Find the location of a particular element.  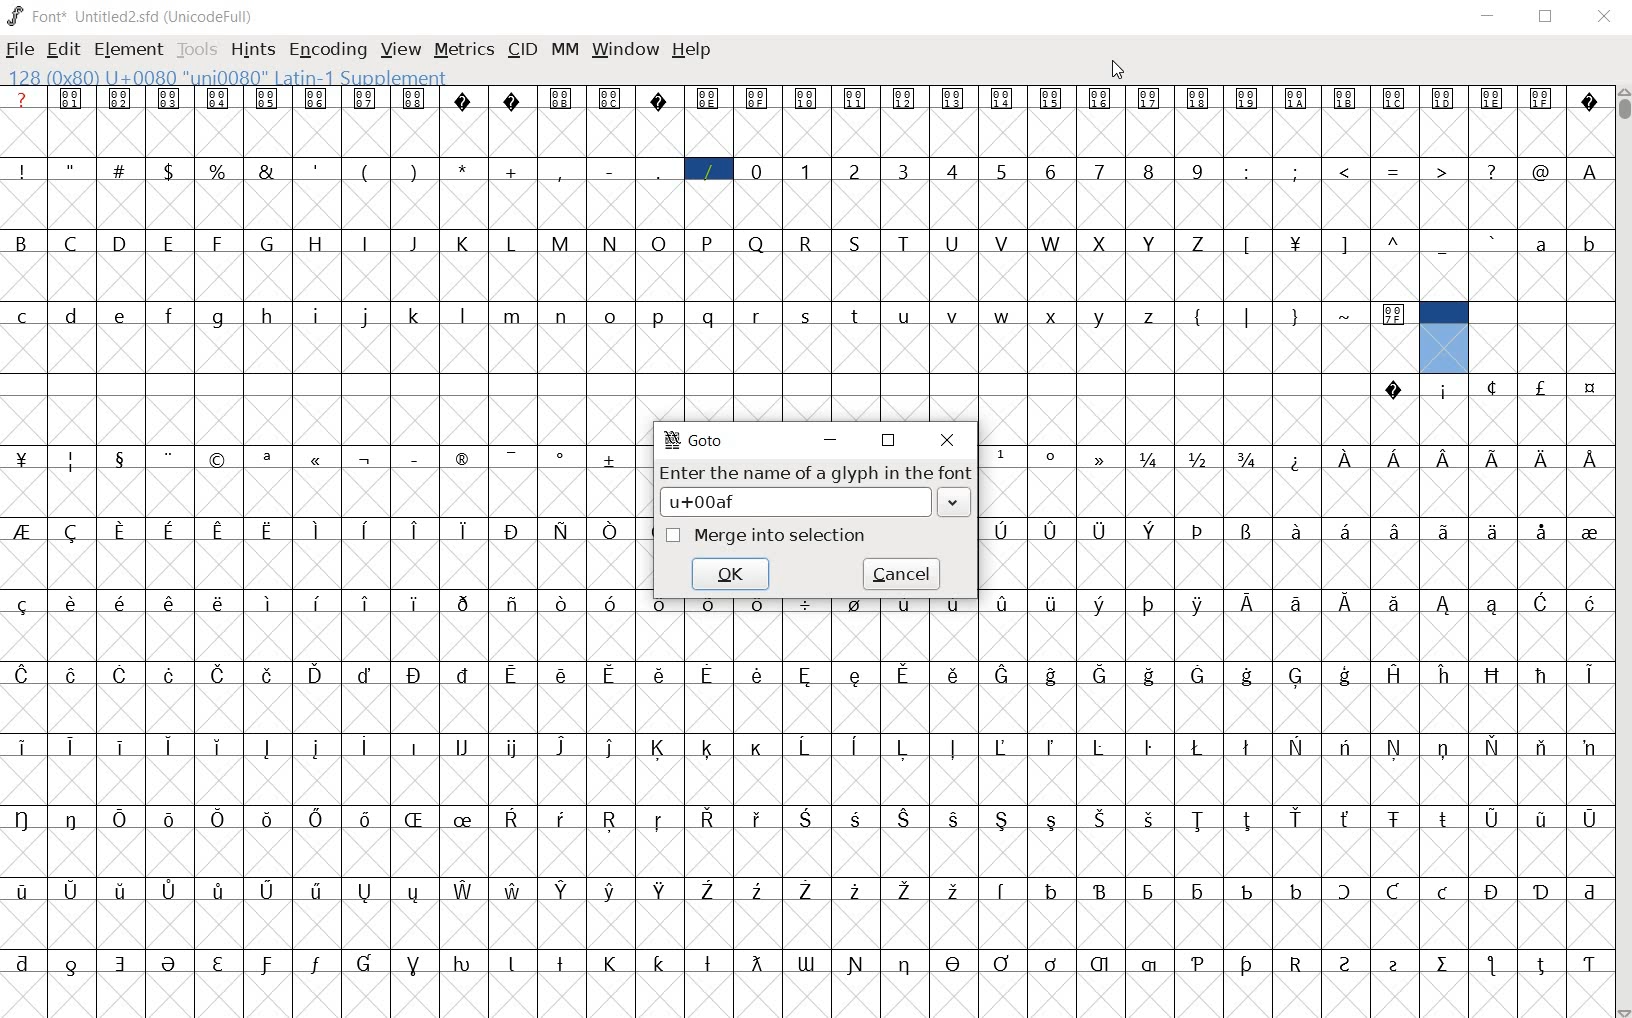

s is located at coordinates (807, 314).